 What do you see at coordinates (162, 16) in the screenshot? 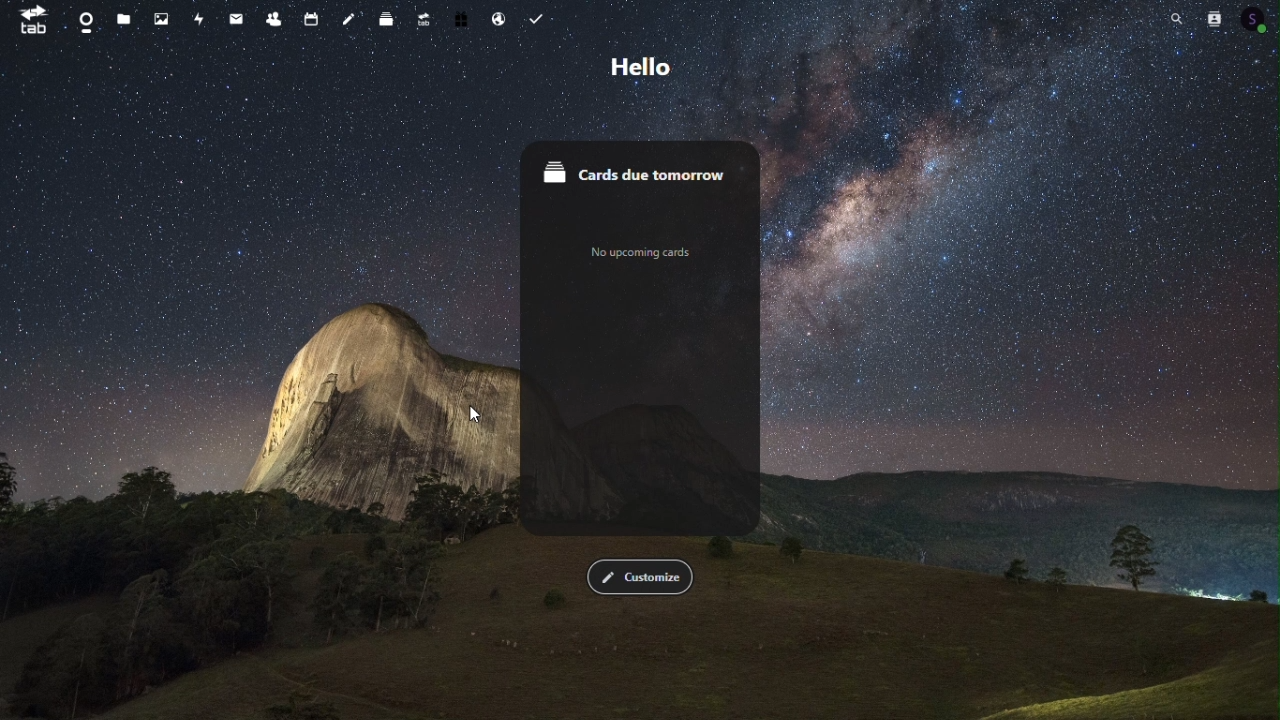
I see `Photos` at bounding box center [162, 16].